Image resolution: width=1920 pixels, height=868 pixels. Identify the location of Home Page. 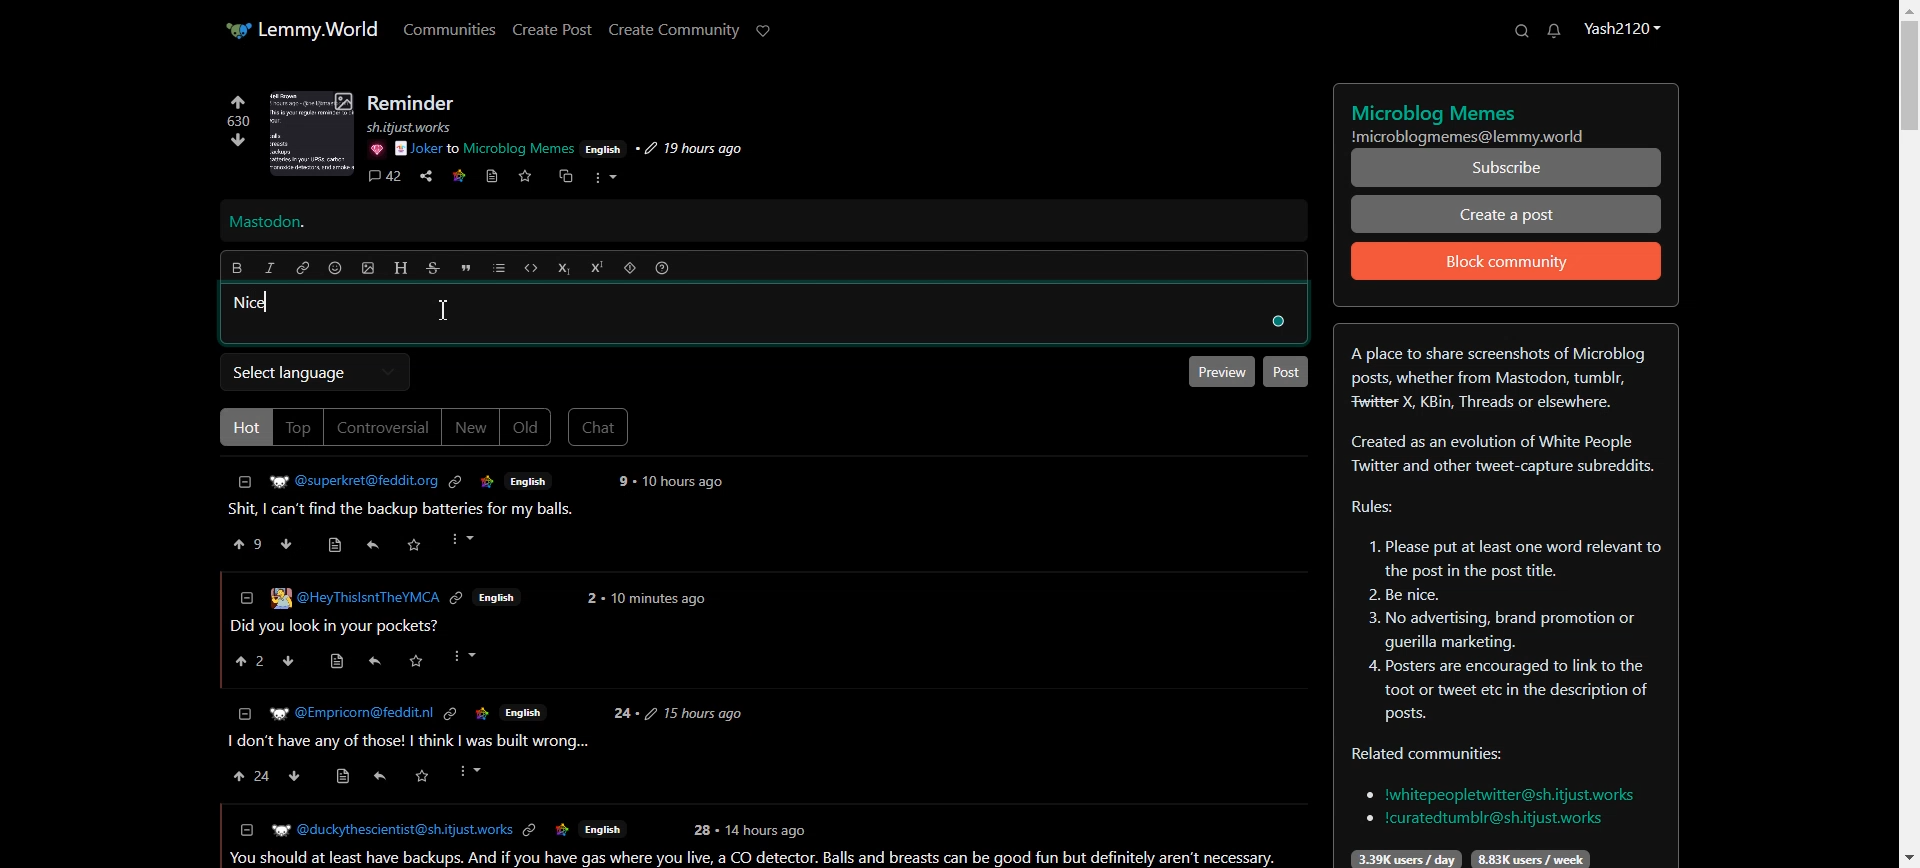
(301, 29).